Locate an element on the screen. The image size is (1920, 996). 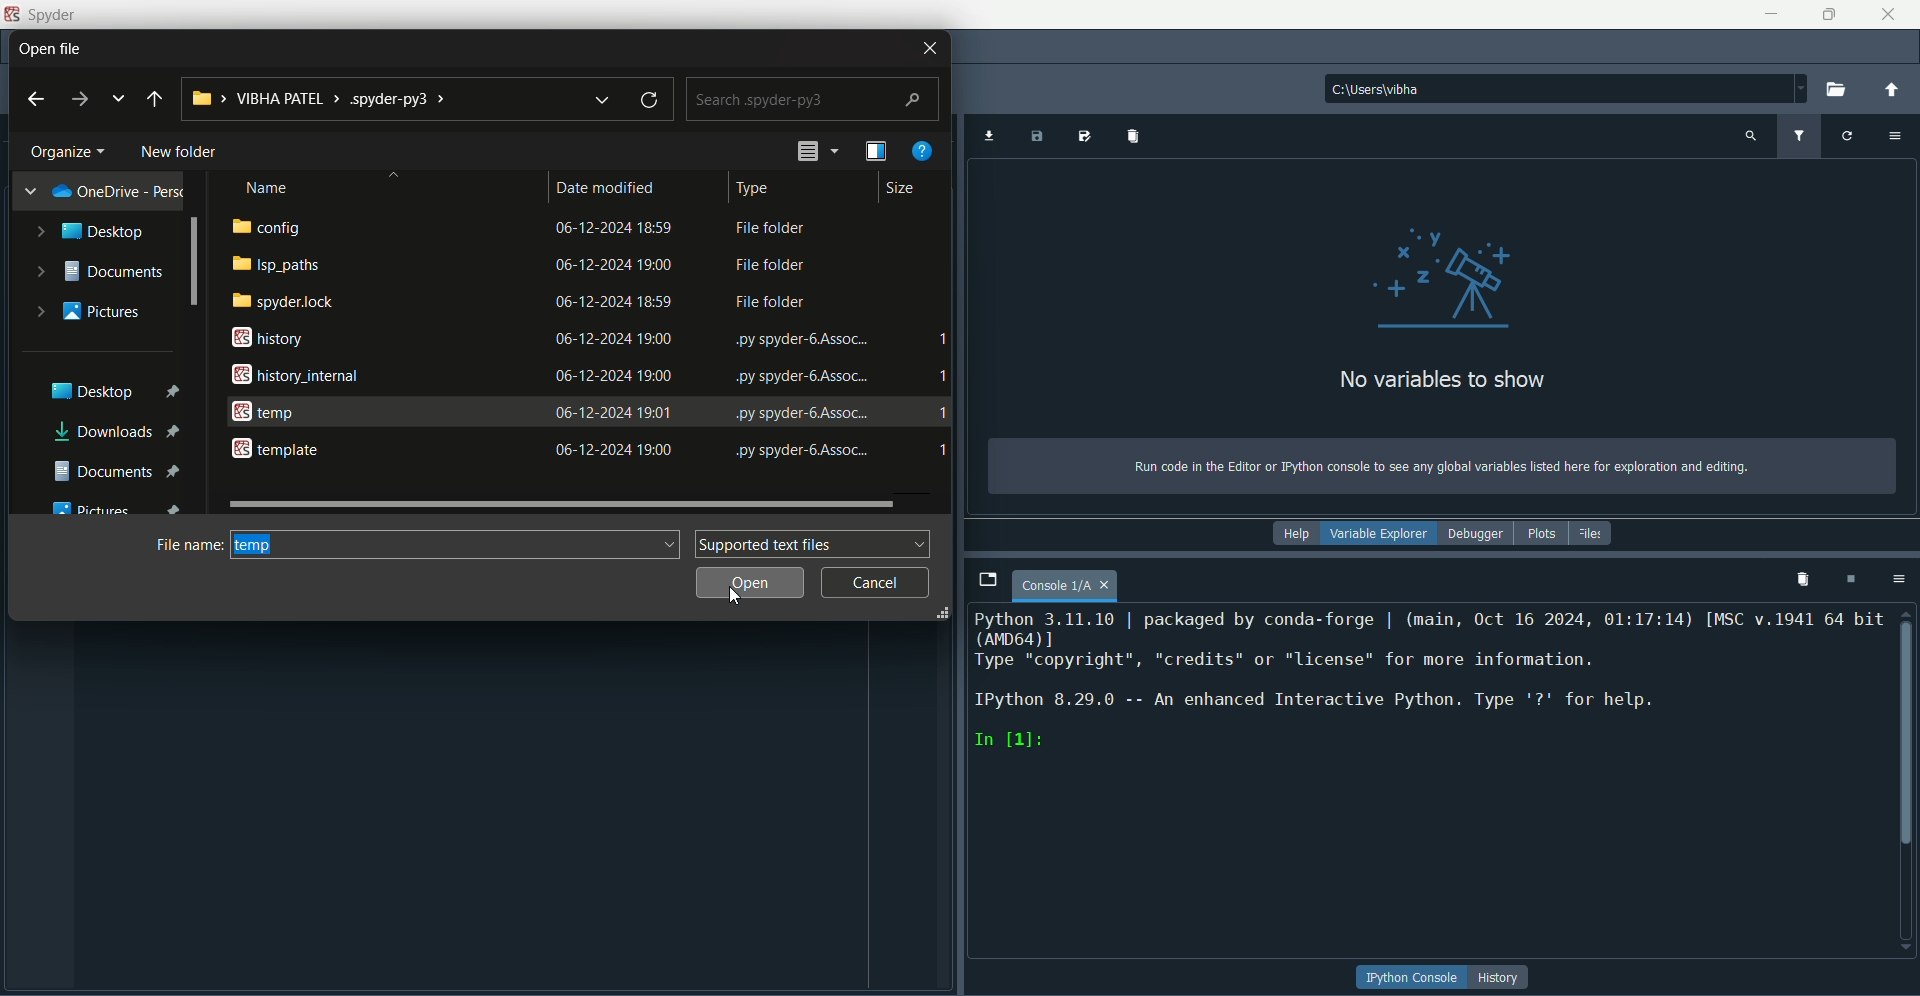
next is located at coordinates (79, 100).